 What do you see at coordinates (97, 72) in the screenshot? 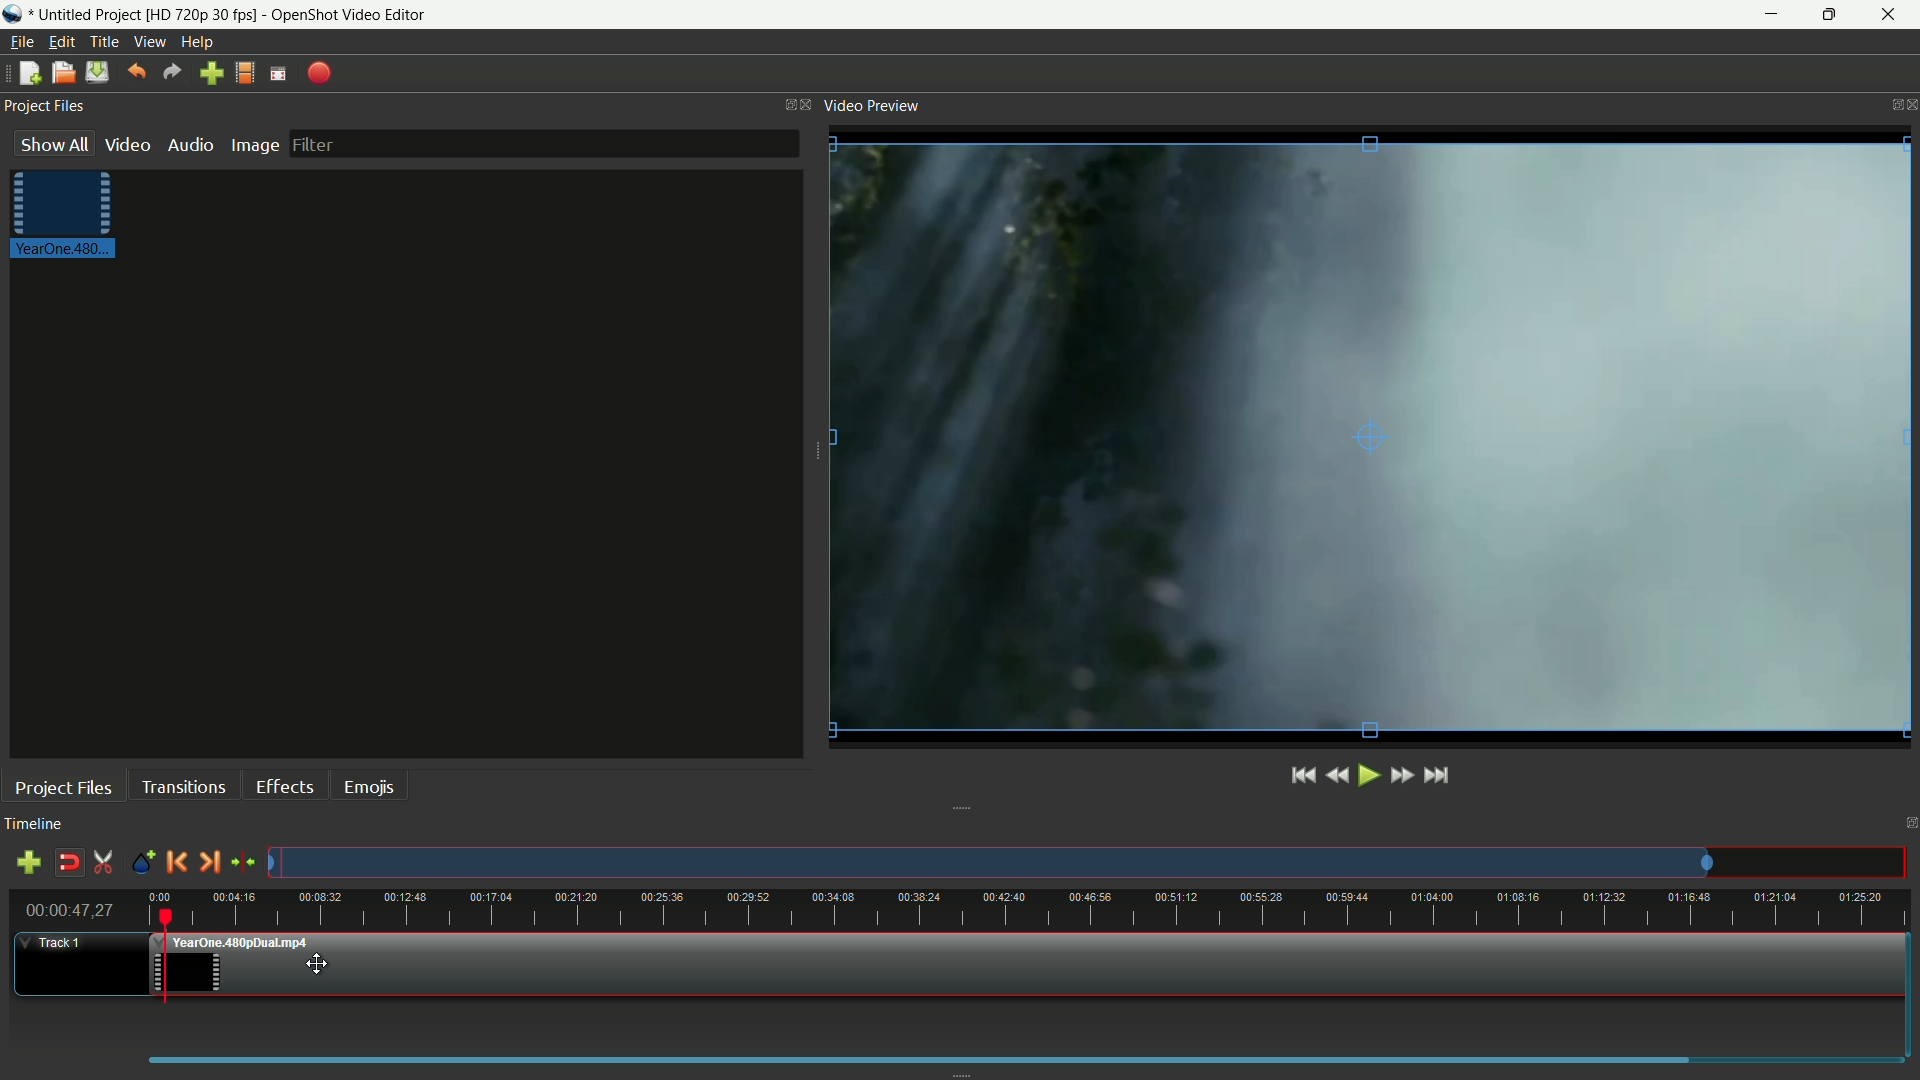
I see `save file` at bounding box center [97, 72].